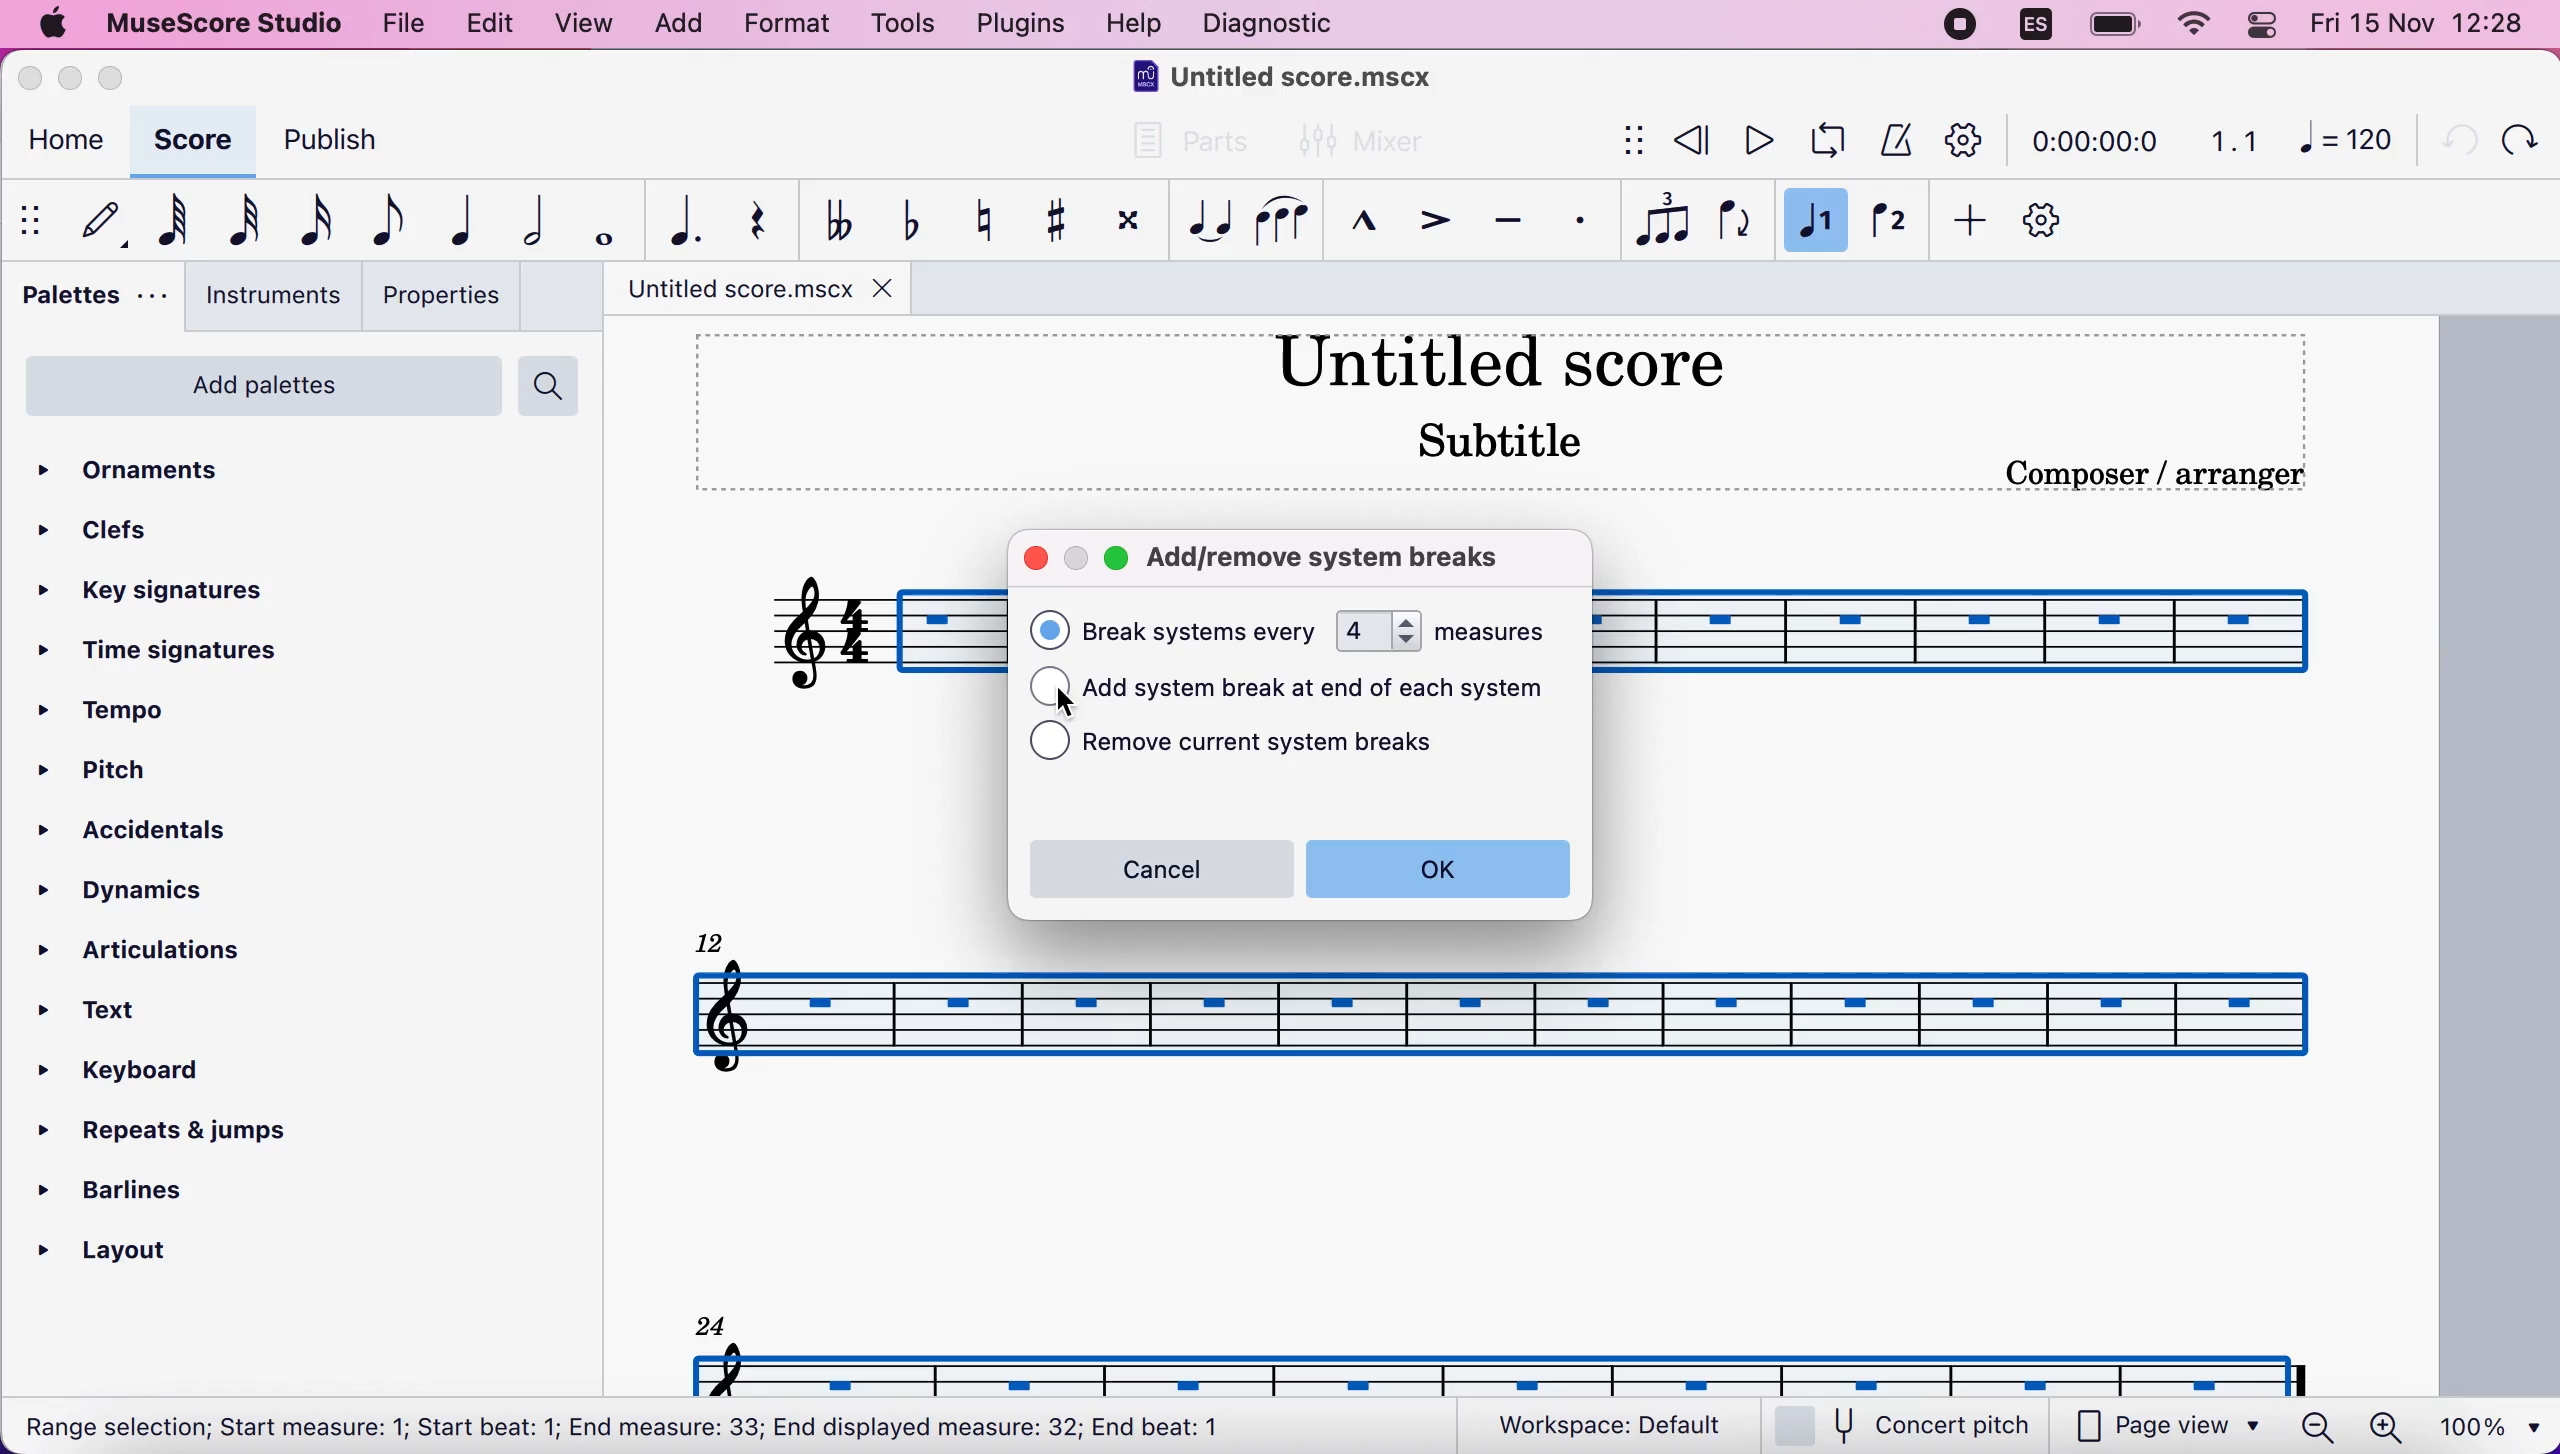  I want to click on repeats and jumps, so click(166, 1124).